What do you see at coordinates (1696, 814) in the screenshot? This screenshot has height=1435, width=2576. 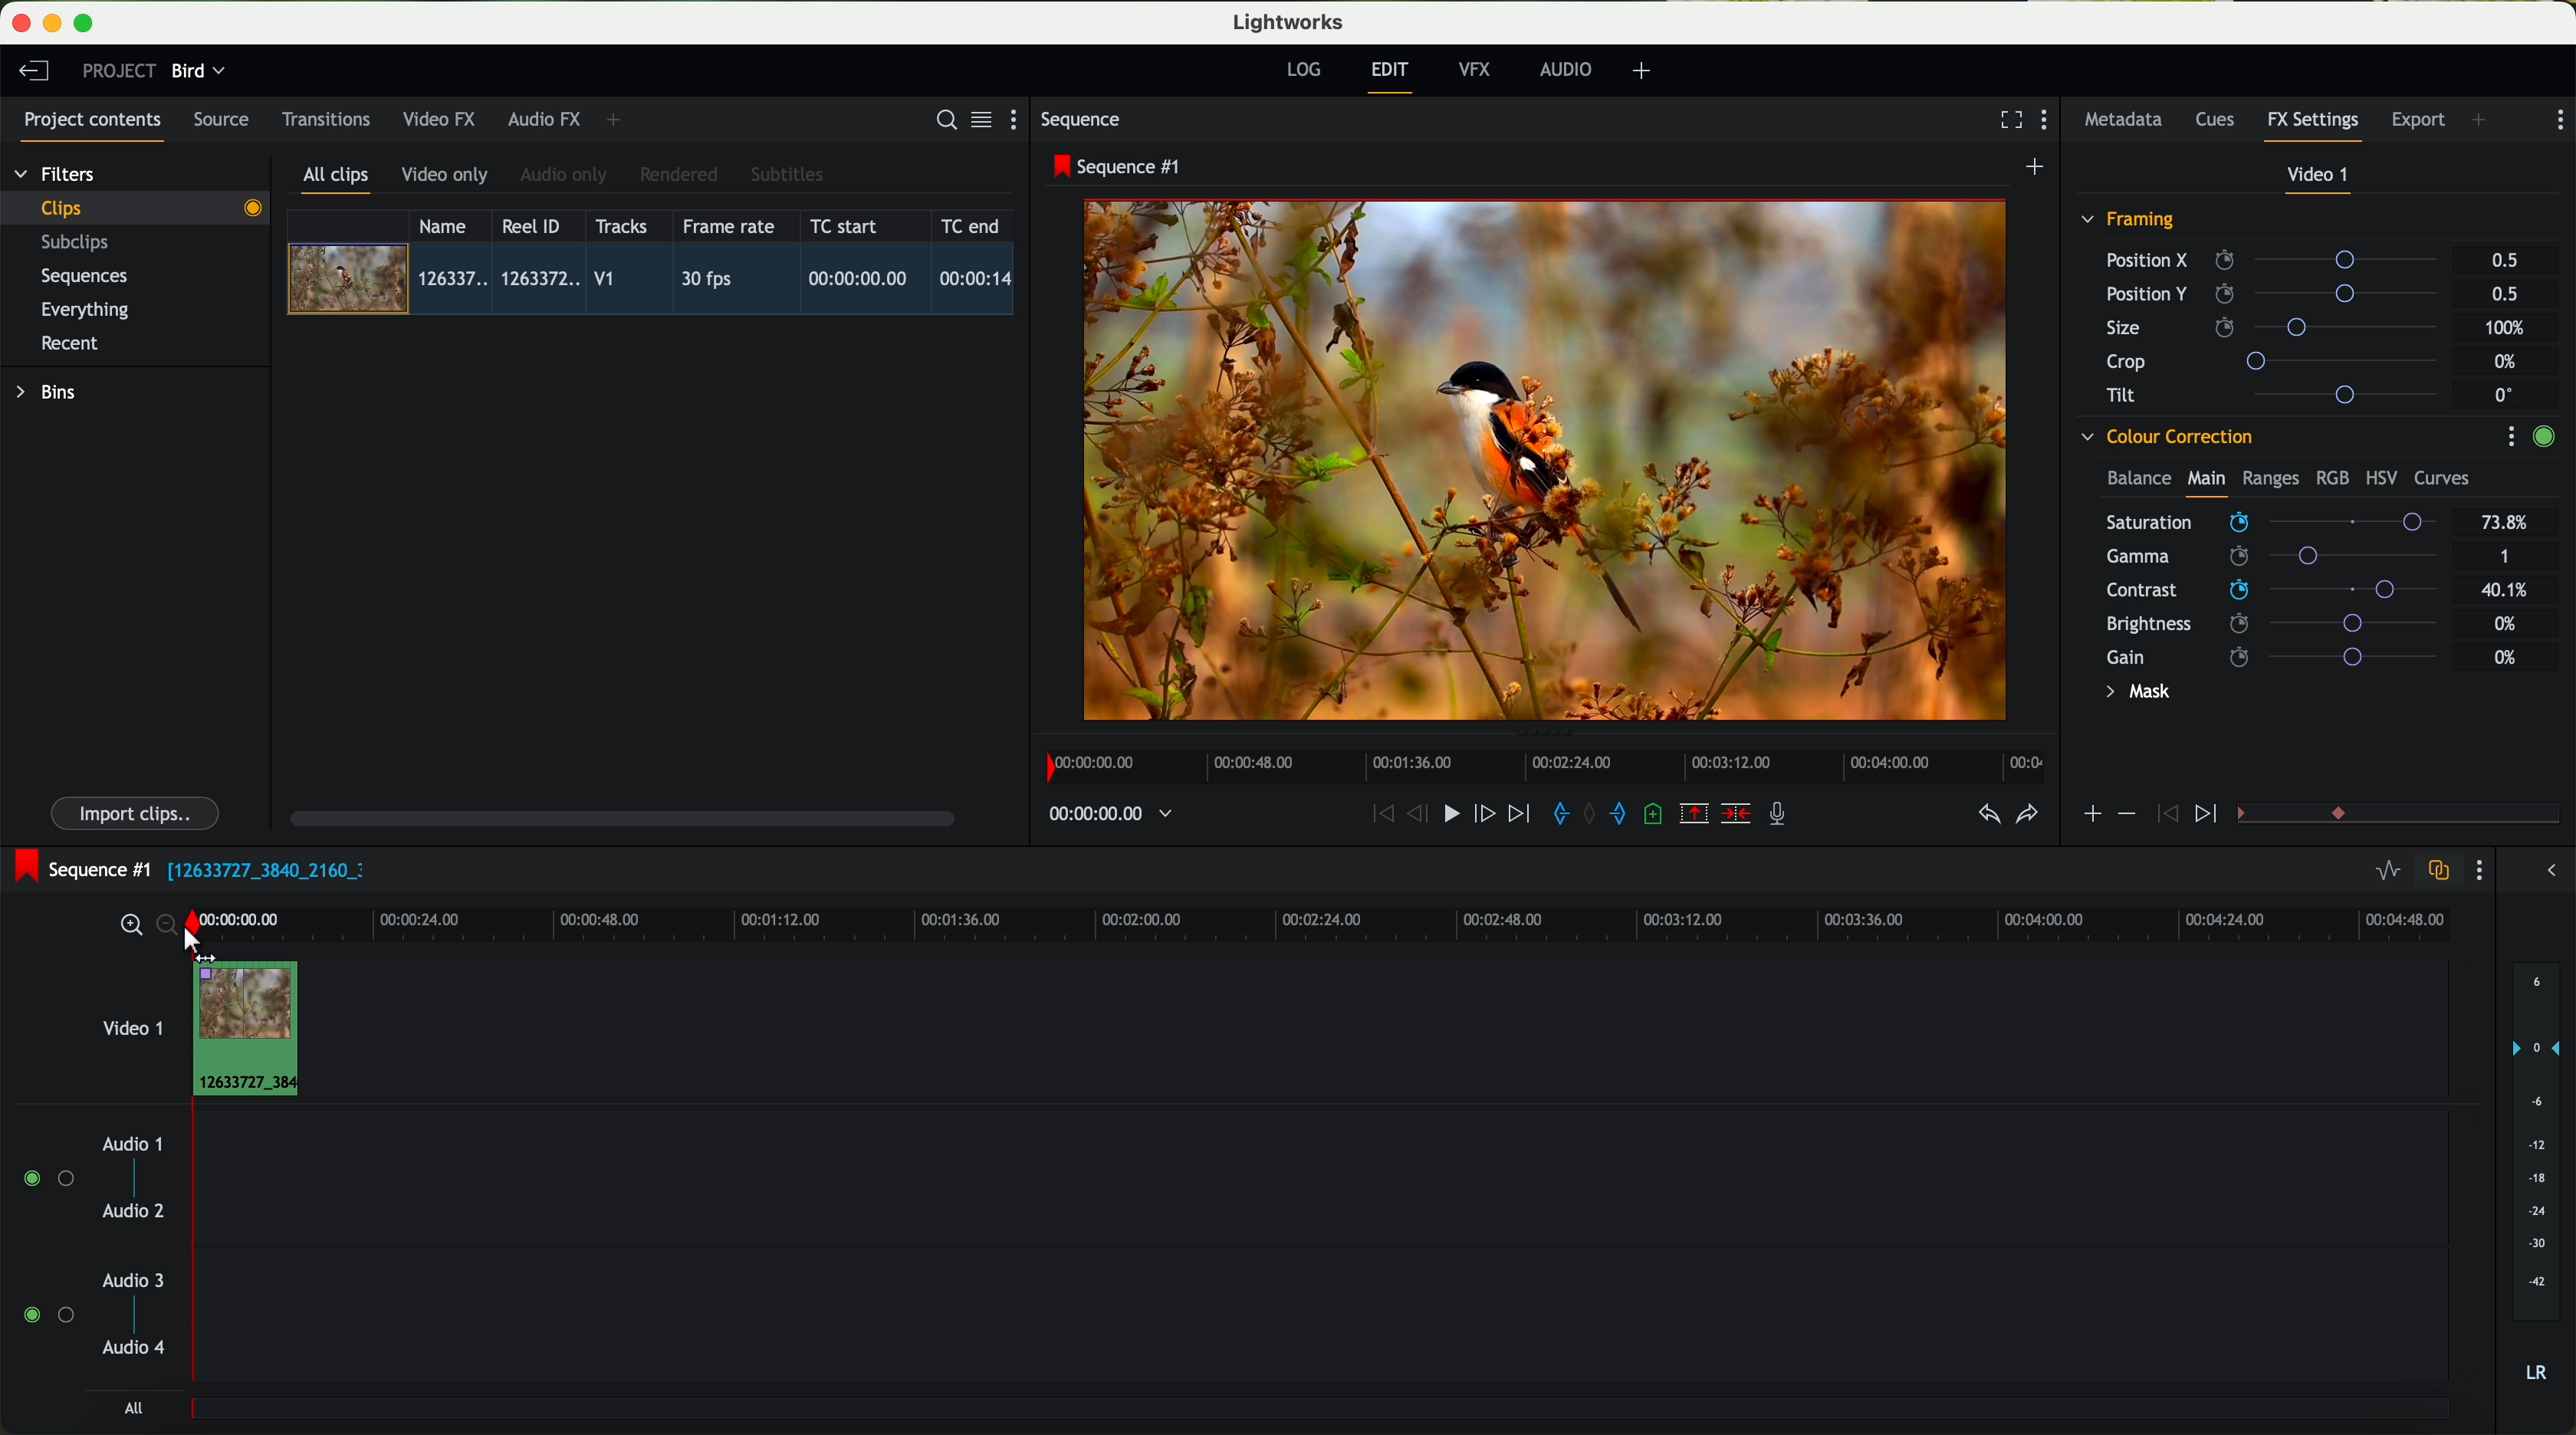 I see `remove the marked section` at bounding box center [1696, 814].